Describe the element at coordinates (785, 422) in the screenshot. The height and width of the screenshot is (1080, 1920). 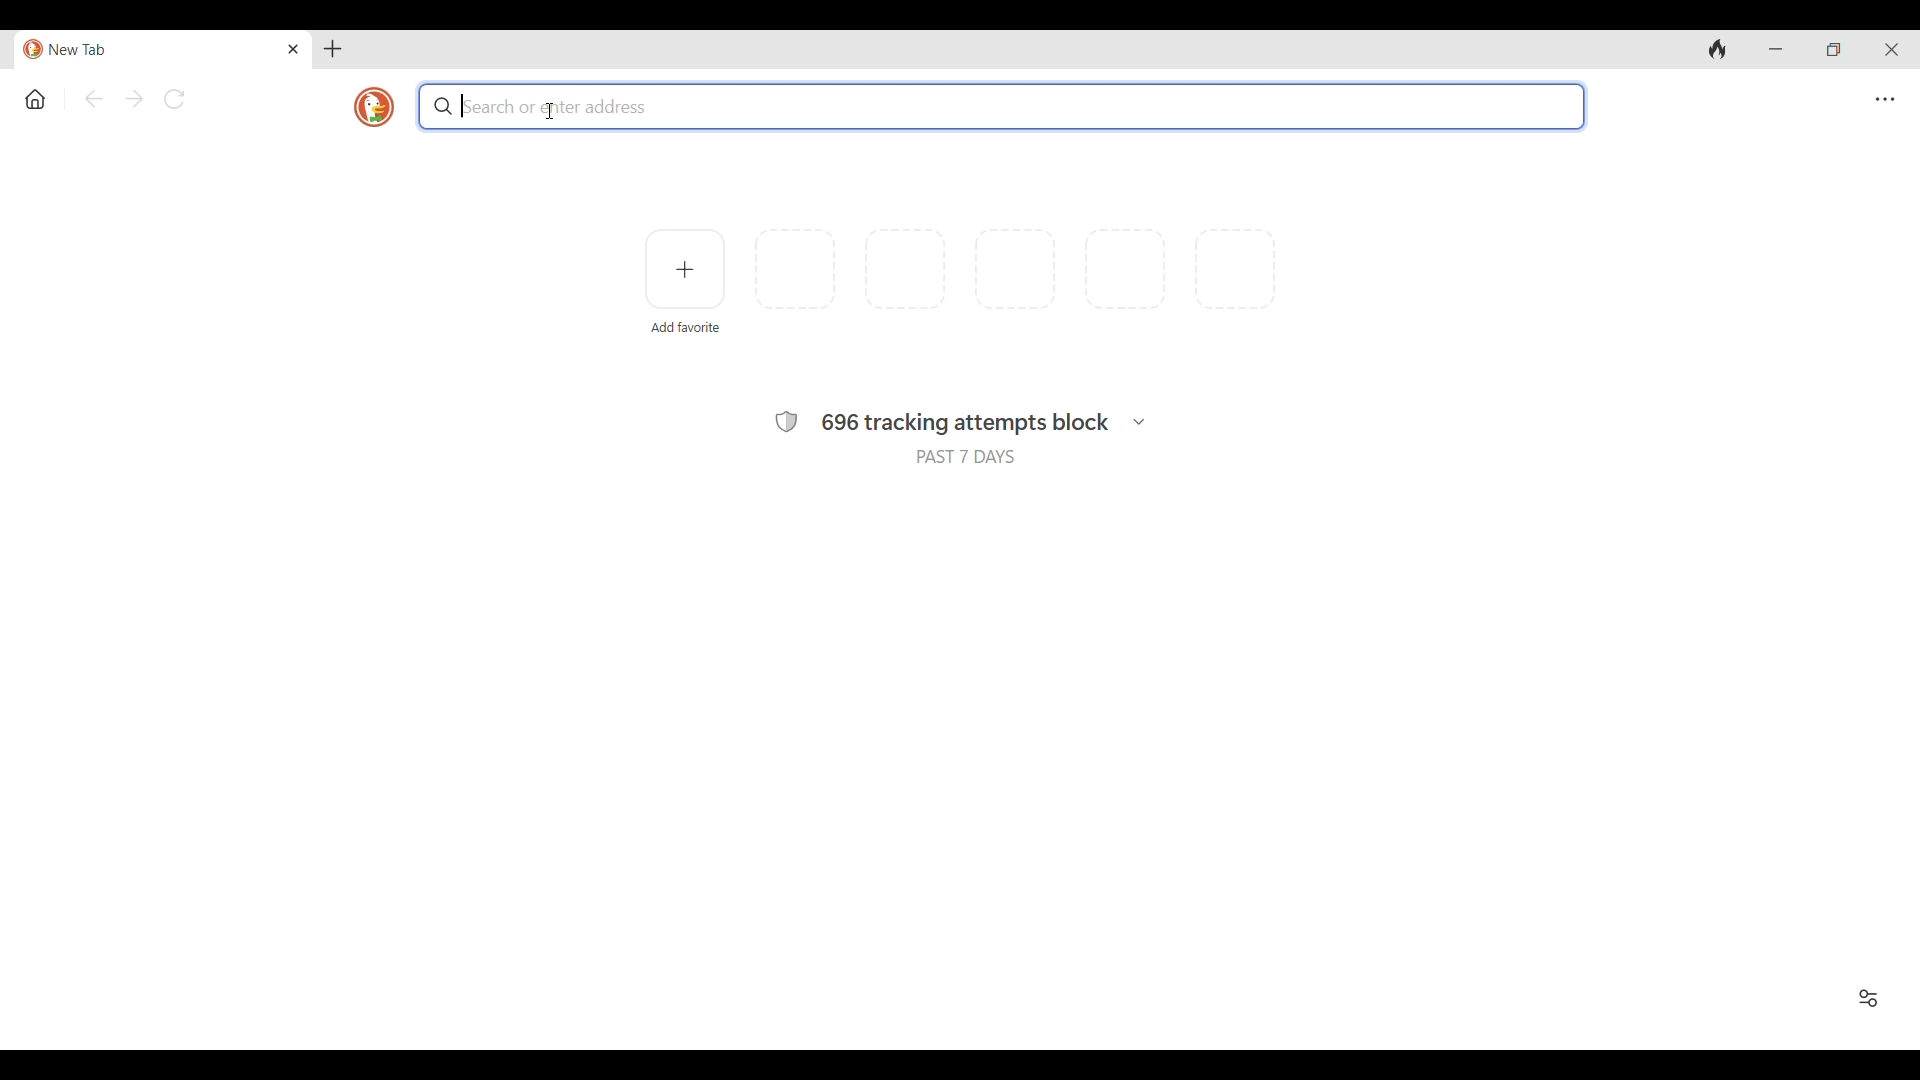
I see `Browser protection symbol` at that location.